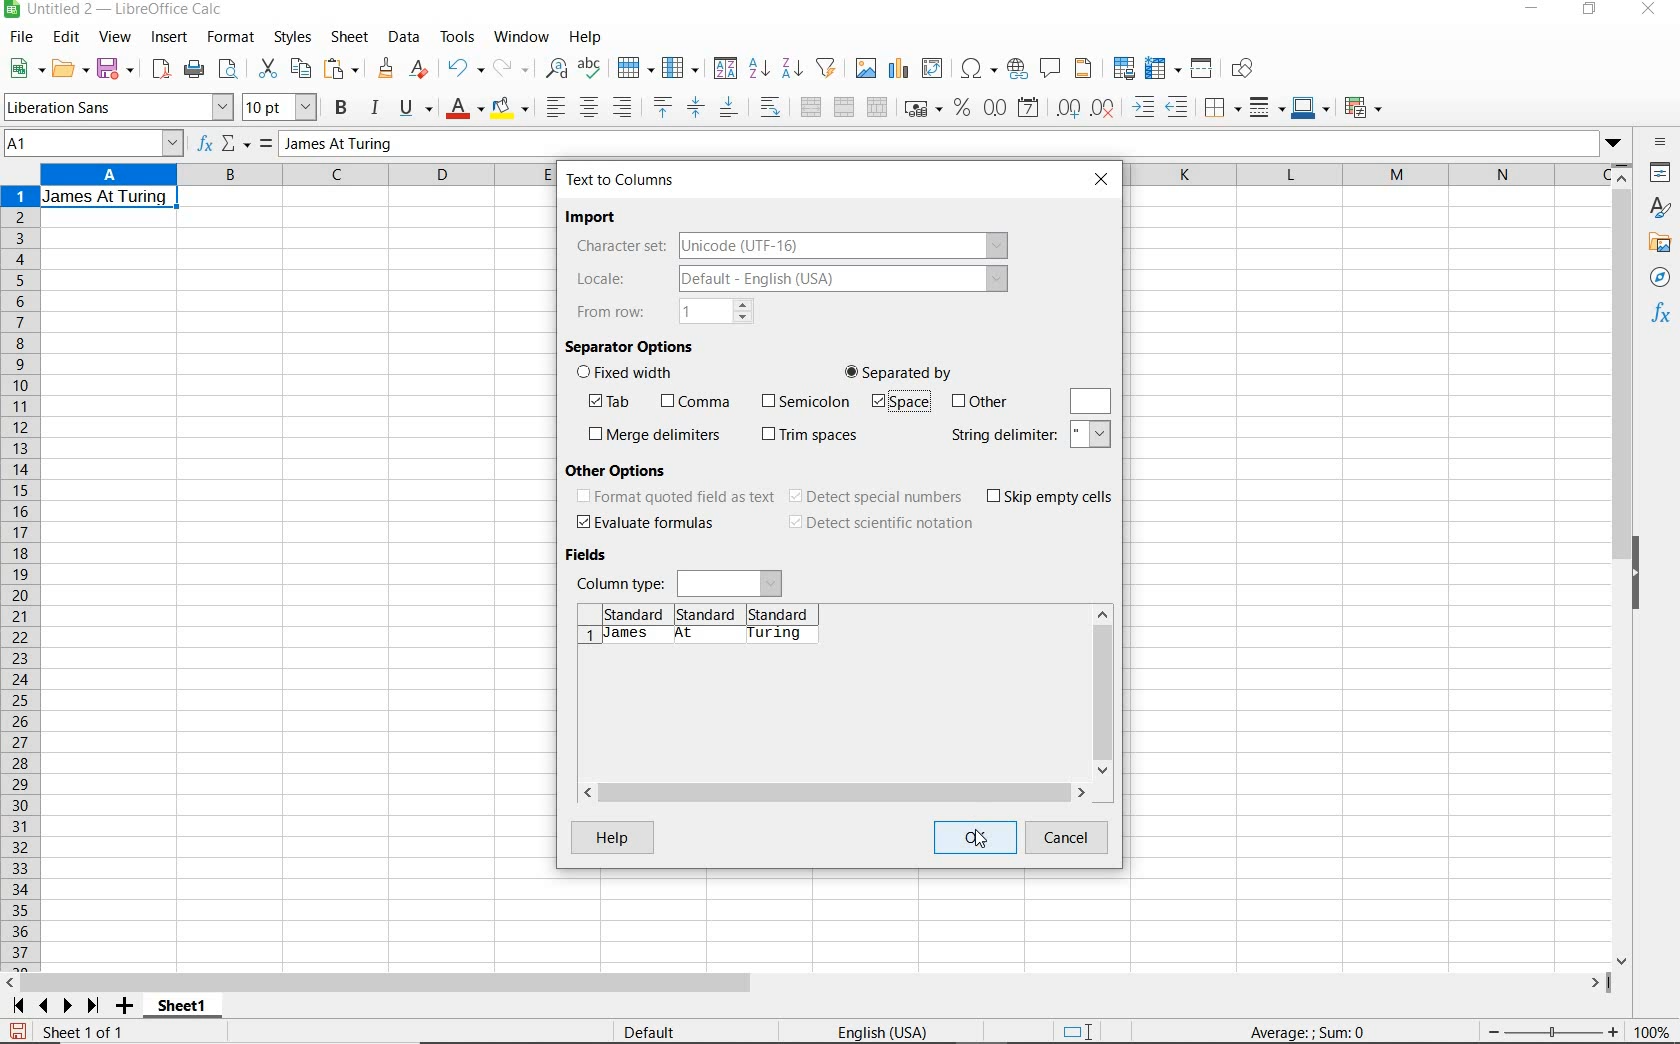  What do you see at coordinates (674, 498) in the screenshot?
I see `format quoted field as text` at bounding box center [674, 498].